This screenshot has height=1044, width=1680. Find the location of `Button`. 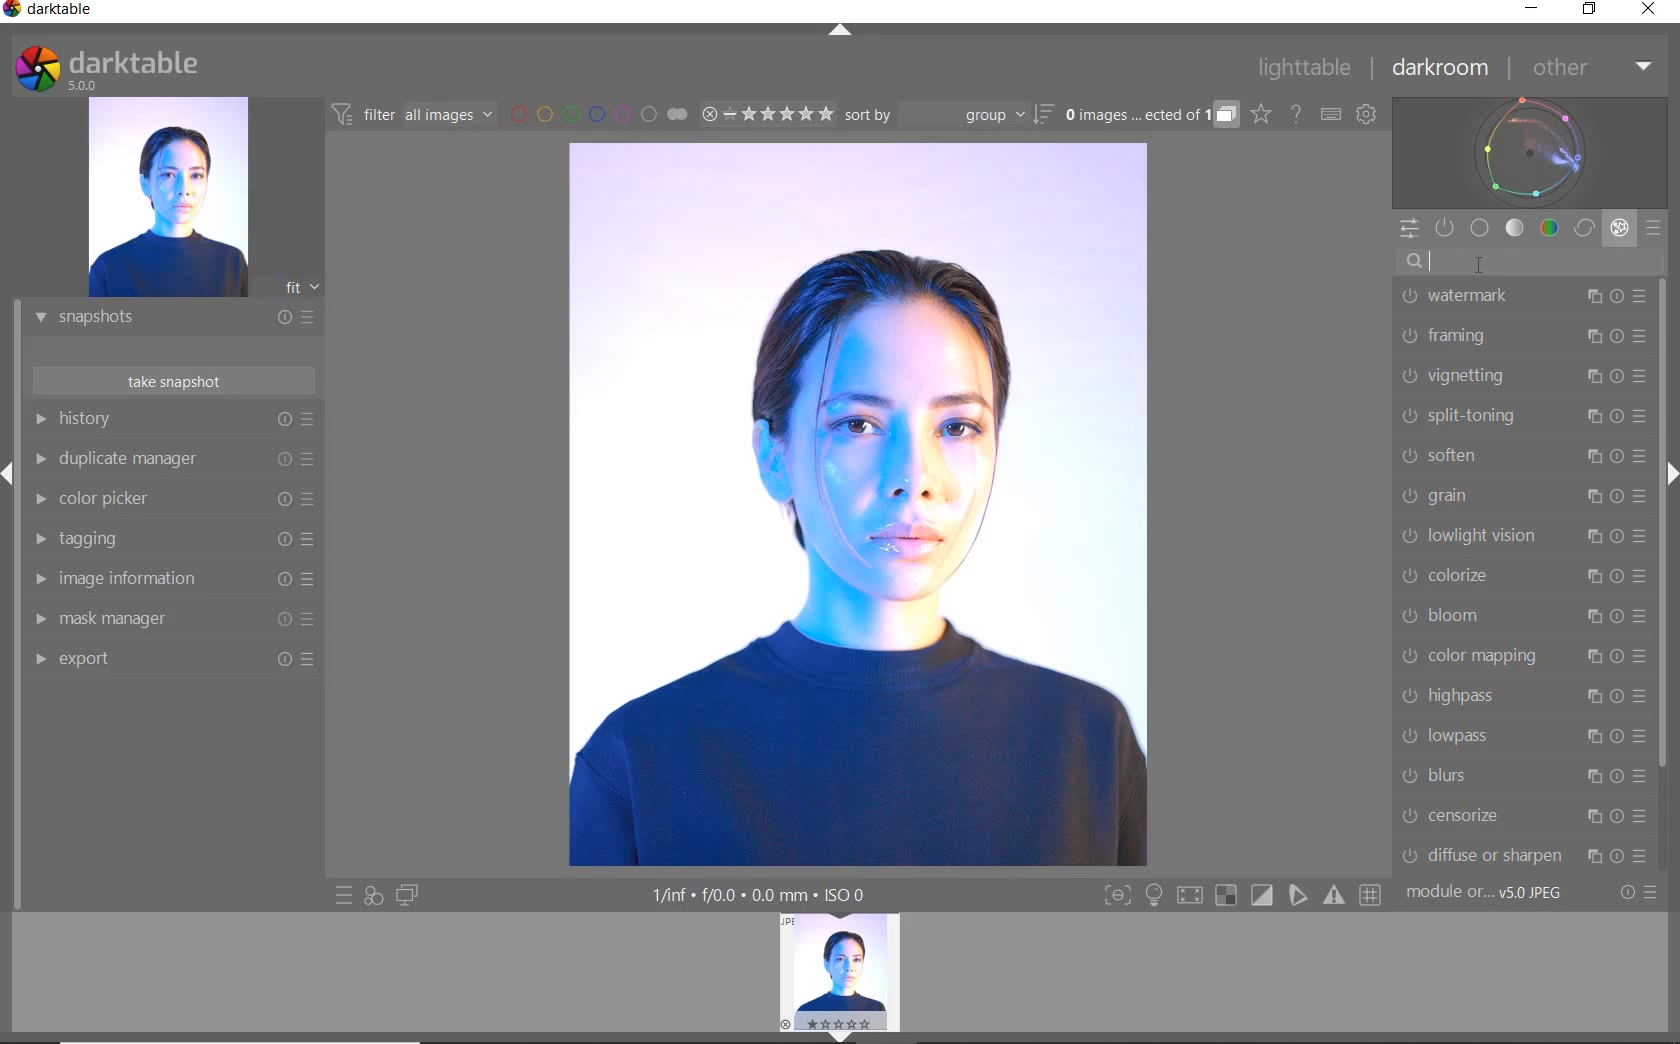

Button is located at coordinates (1263, 896).